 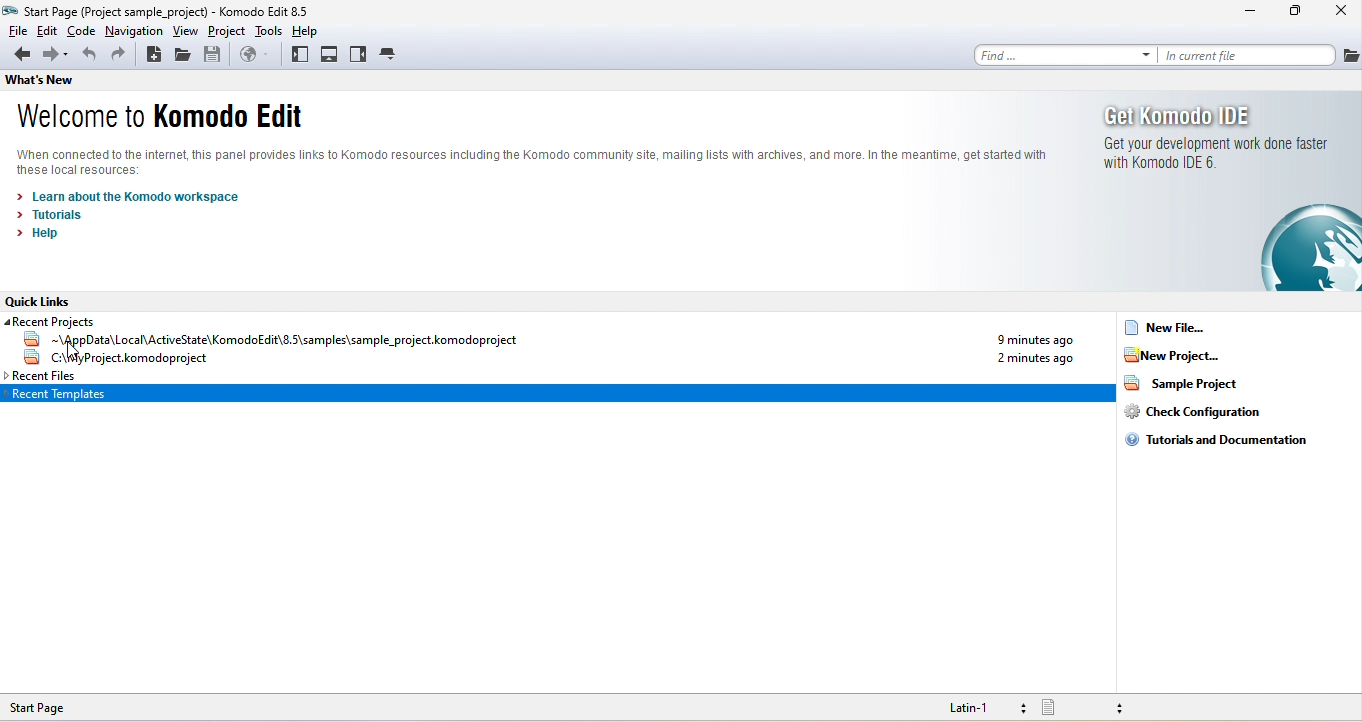 What do you see at coordinates (152, 55) in the screenshot?
I see `new` at bounding box center [152, 55].